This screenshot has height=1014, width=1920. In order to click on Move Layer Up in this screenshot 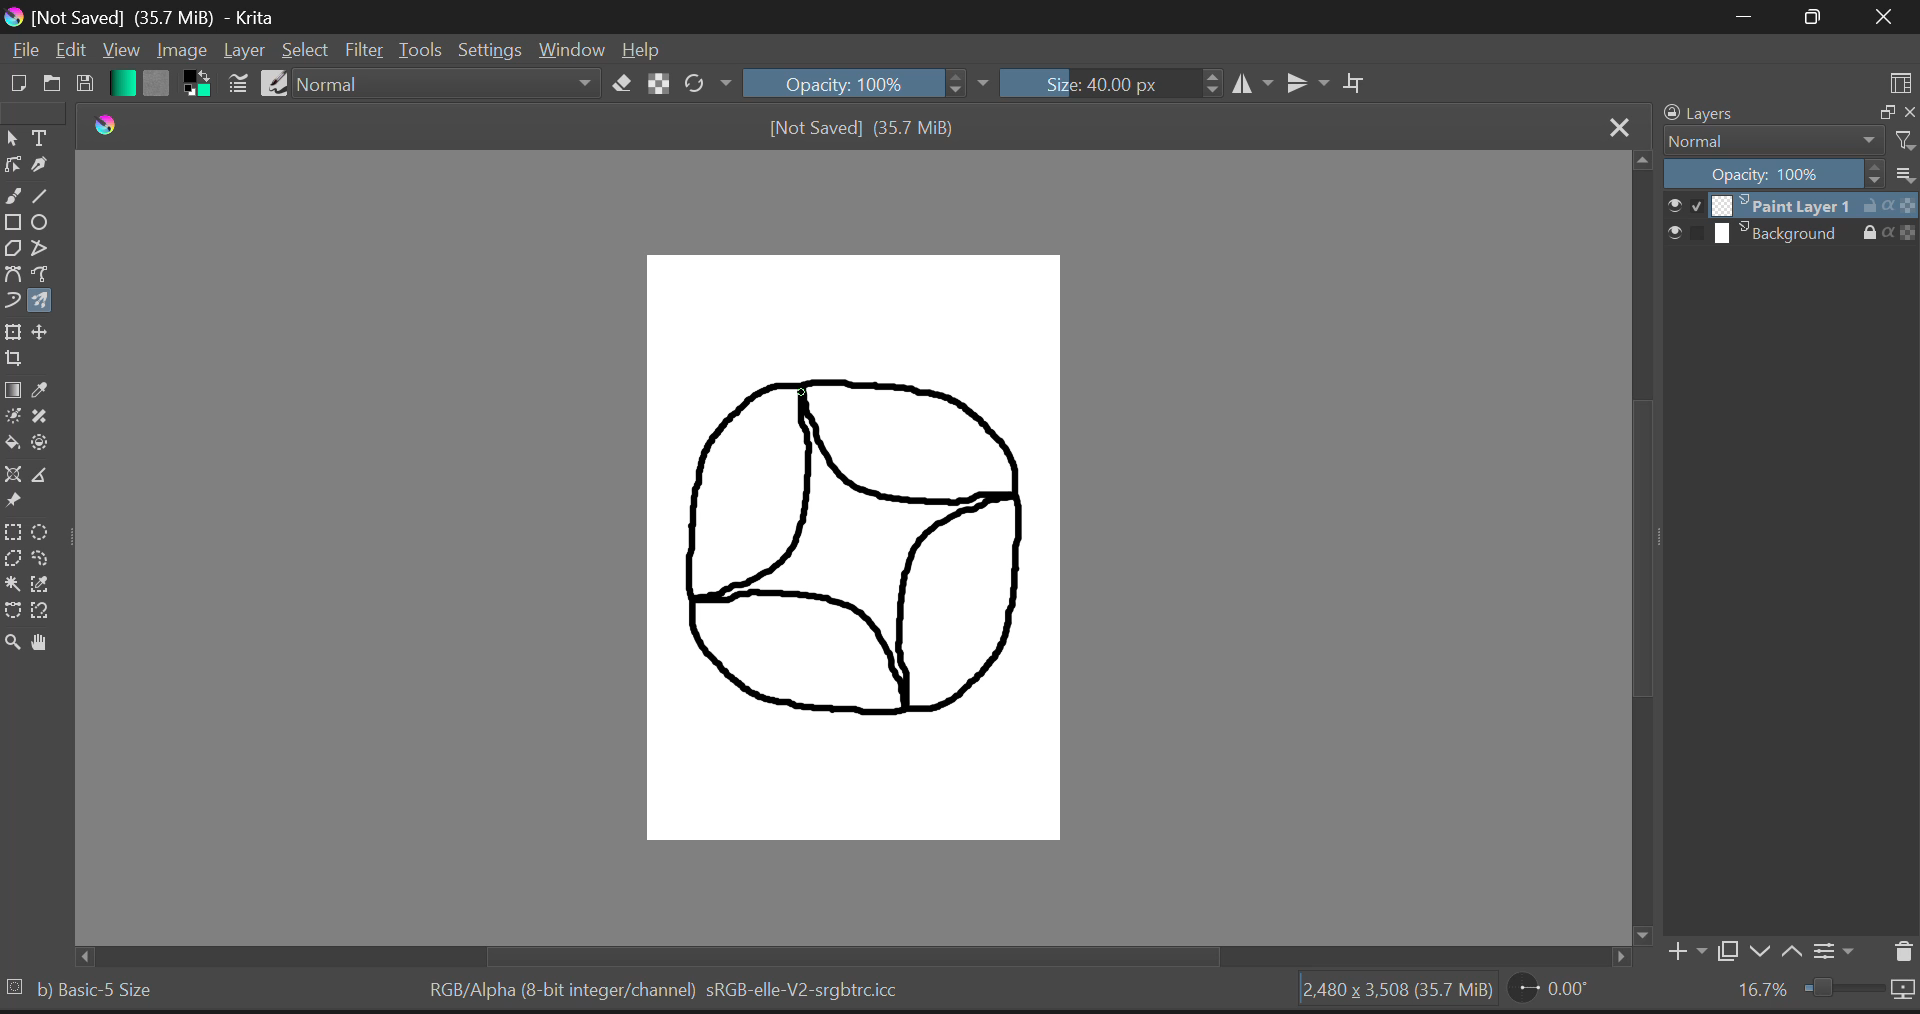, I will do `click(1798, 952)`.